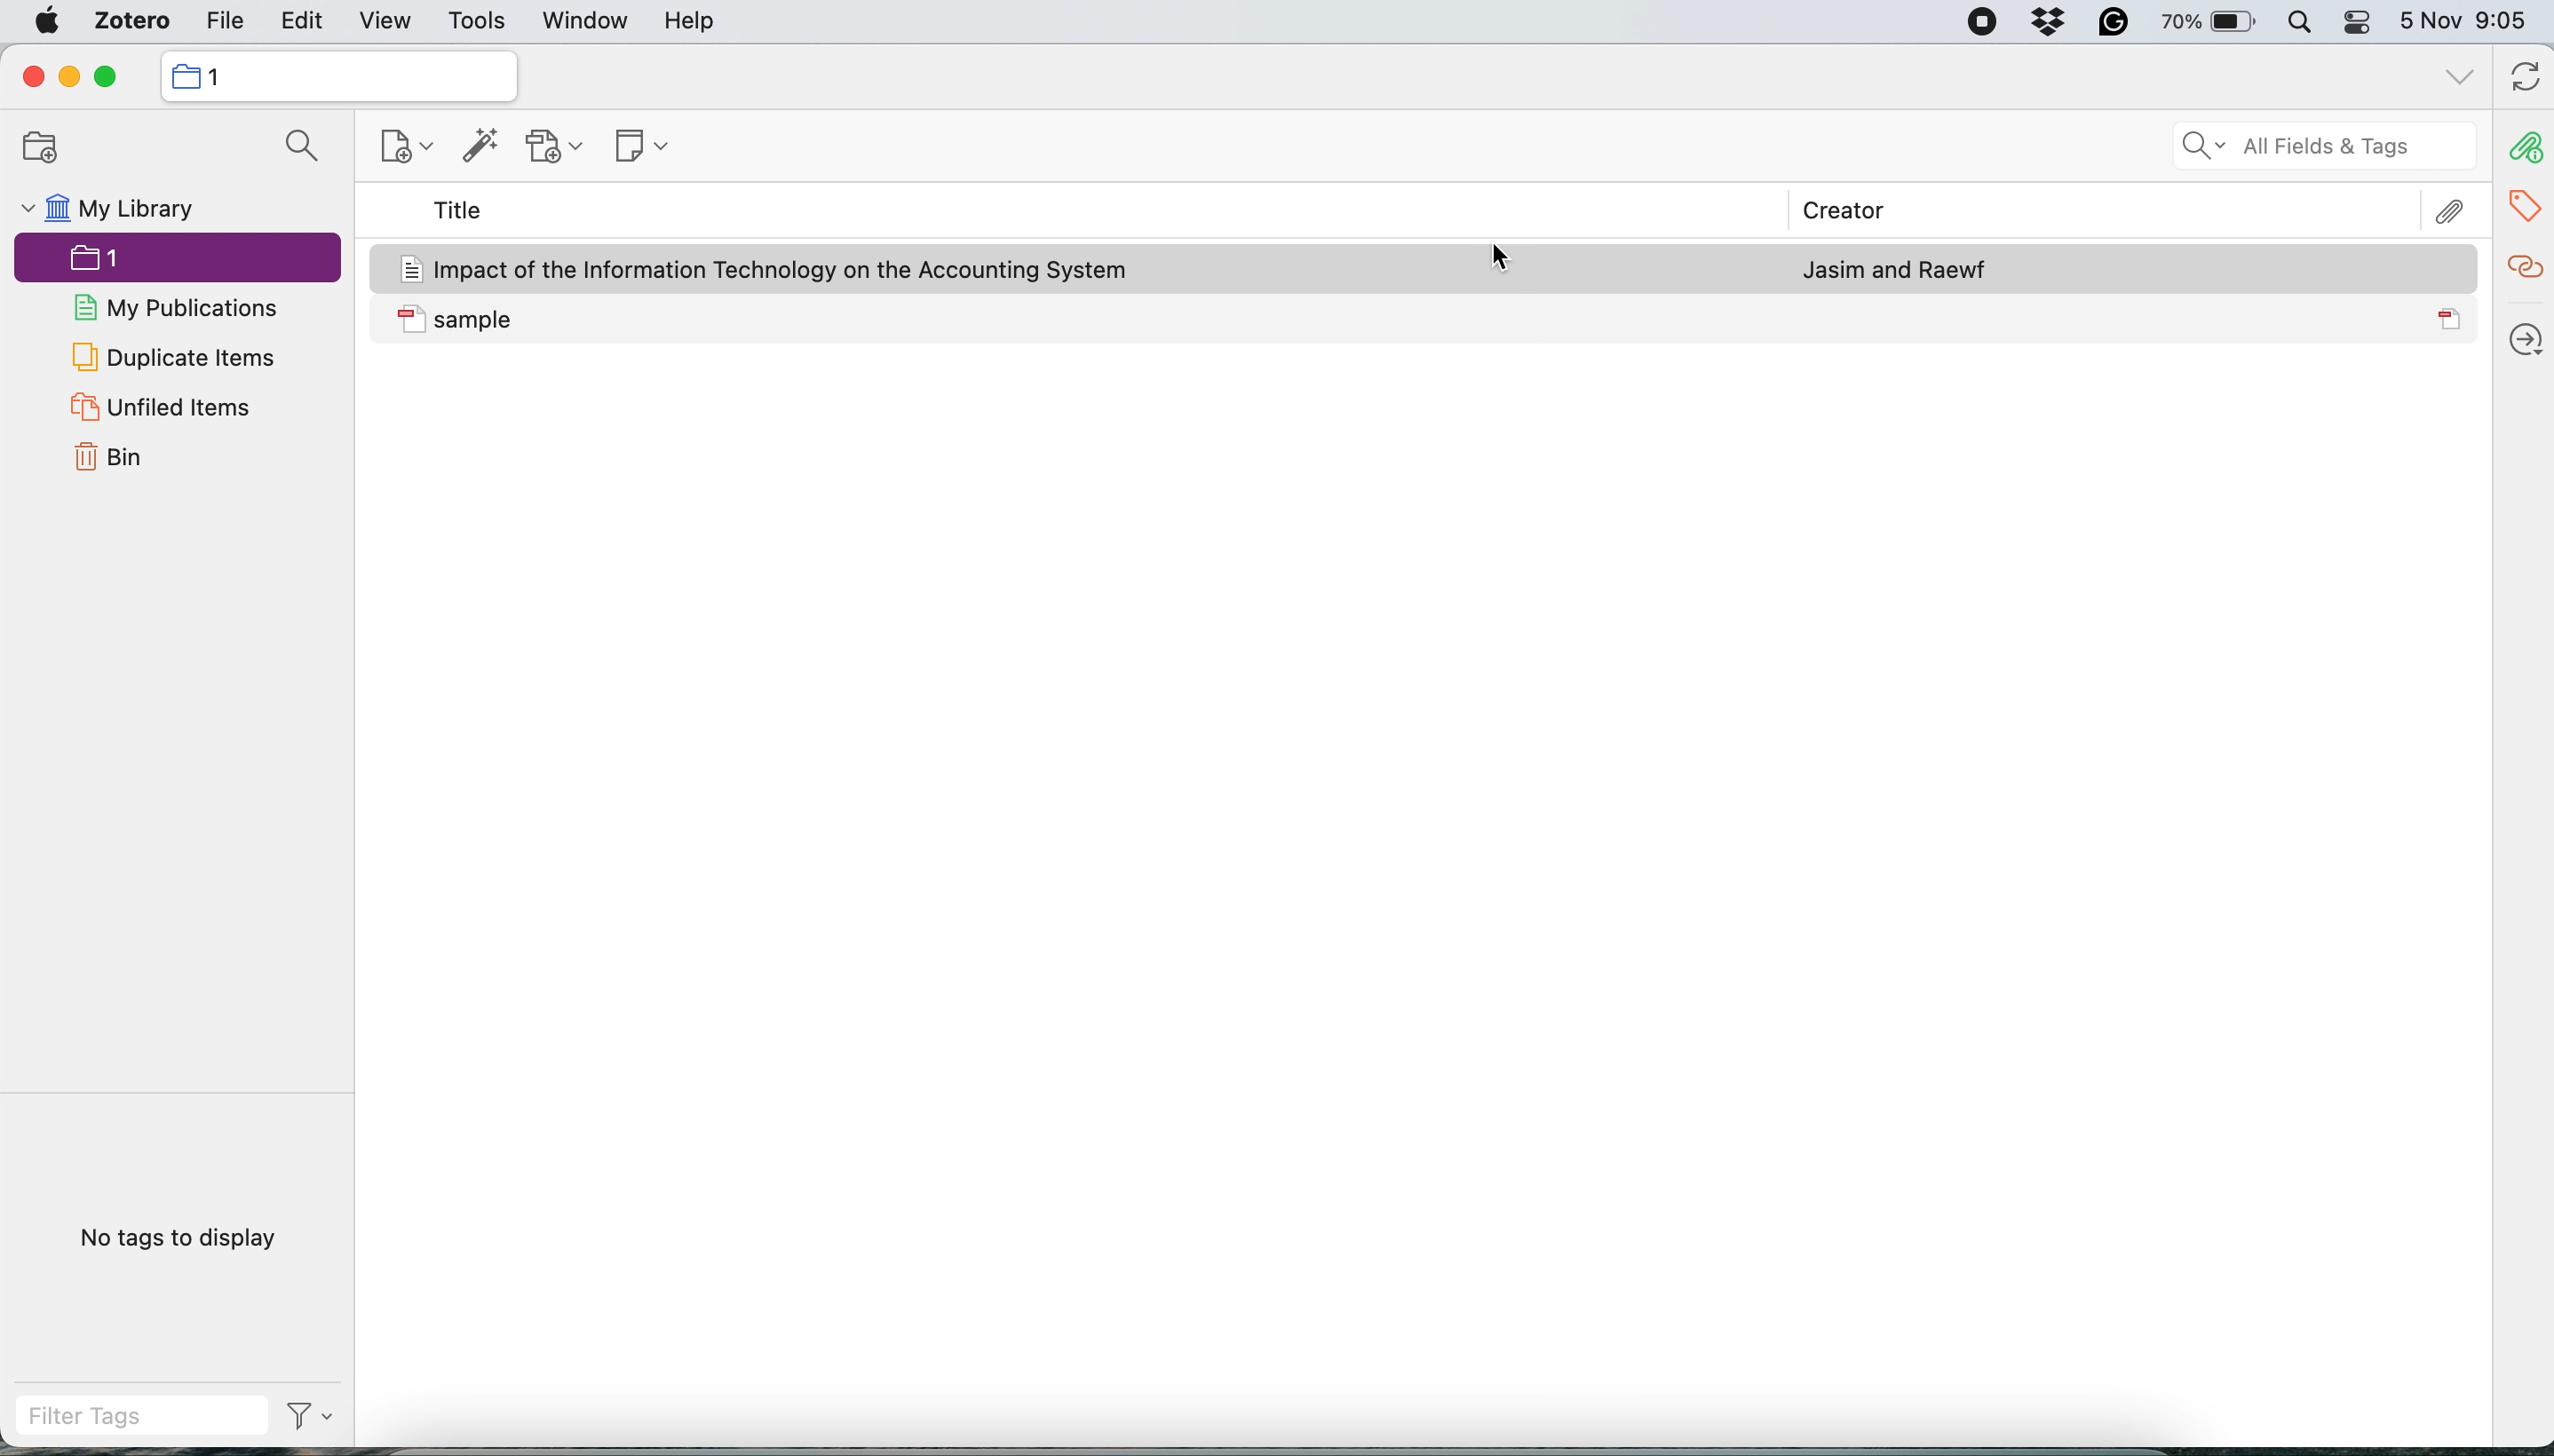 Image resolution: width=2554 pixels, height=1456 pixels. Describe the element at coordinates (304, 24) in the screenshot. I see `edit` at that location.